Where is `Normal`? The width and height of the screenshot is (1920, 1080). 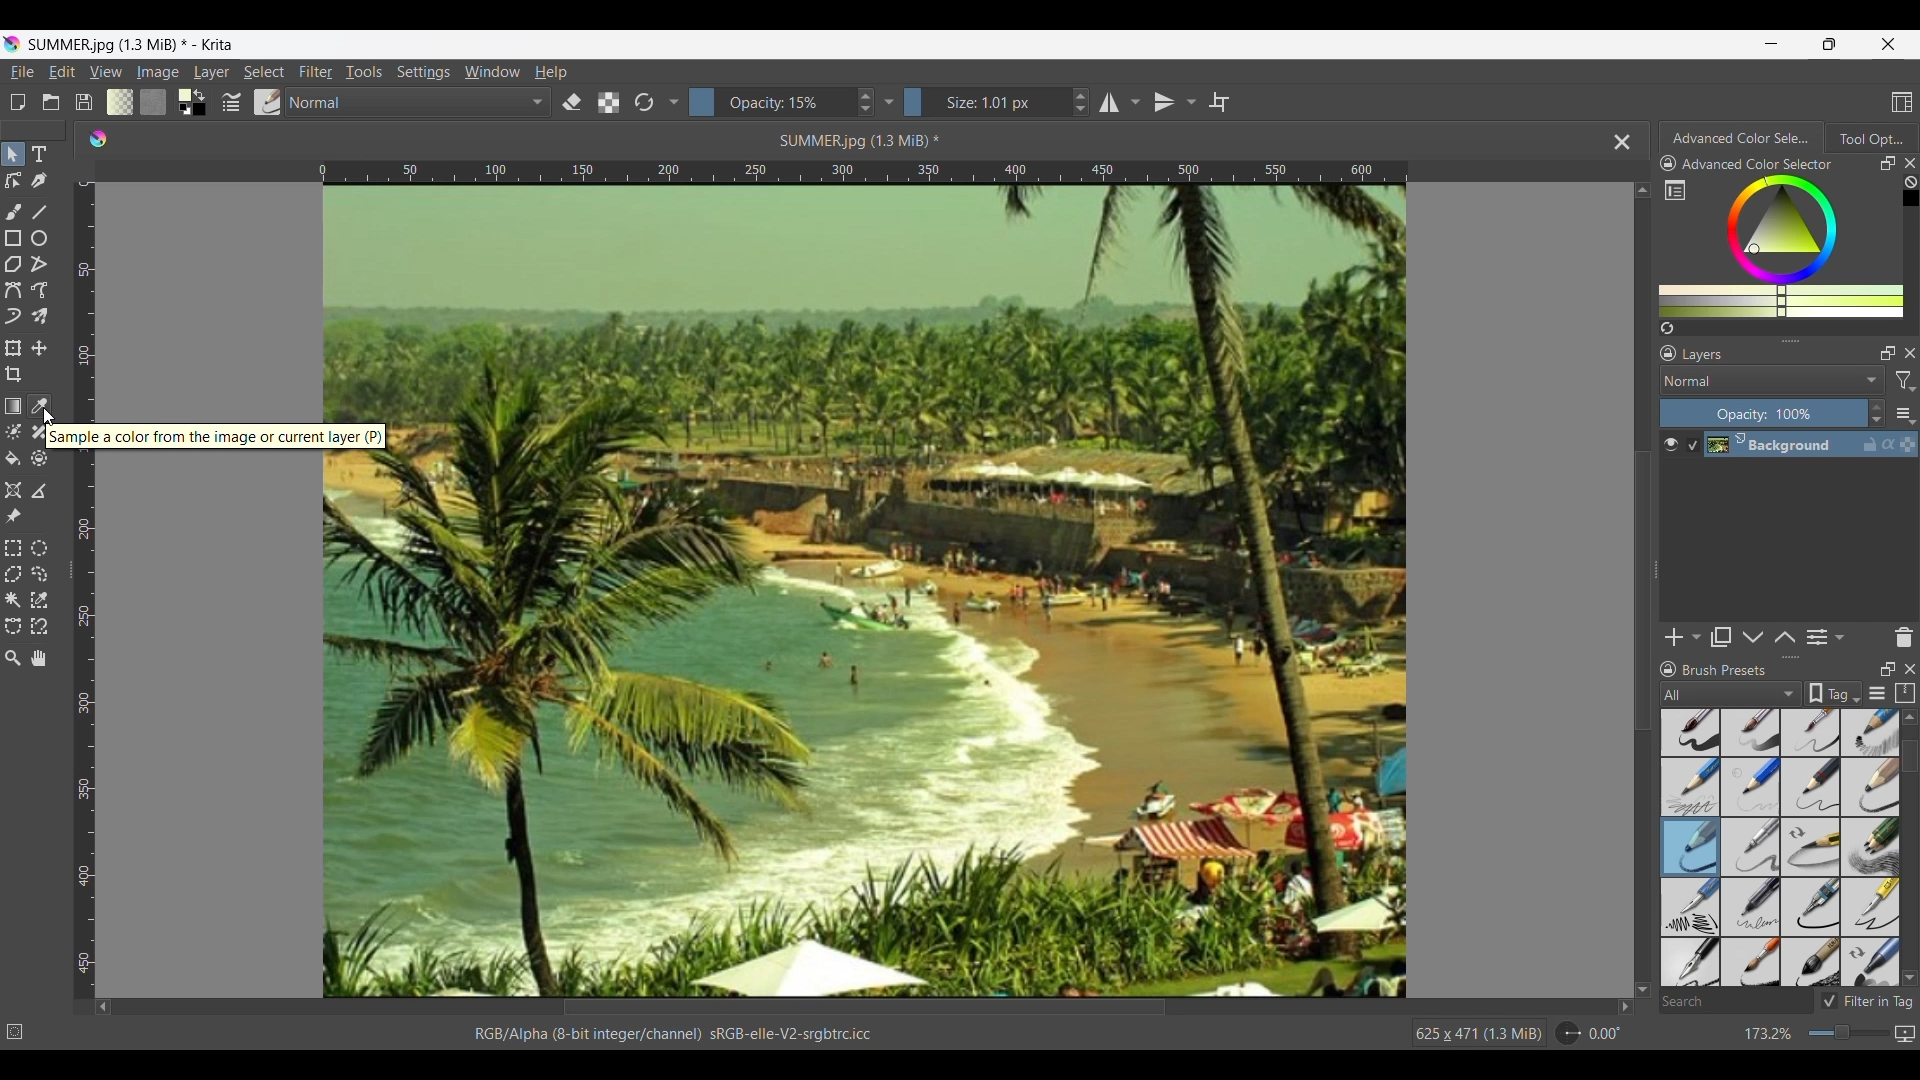 Normal is located at coordinates (1772, 380).